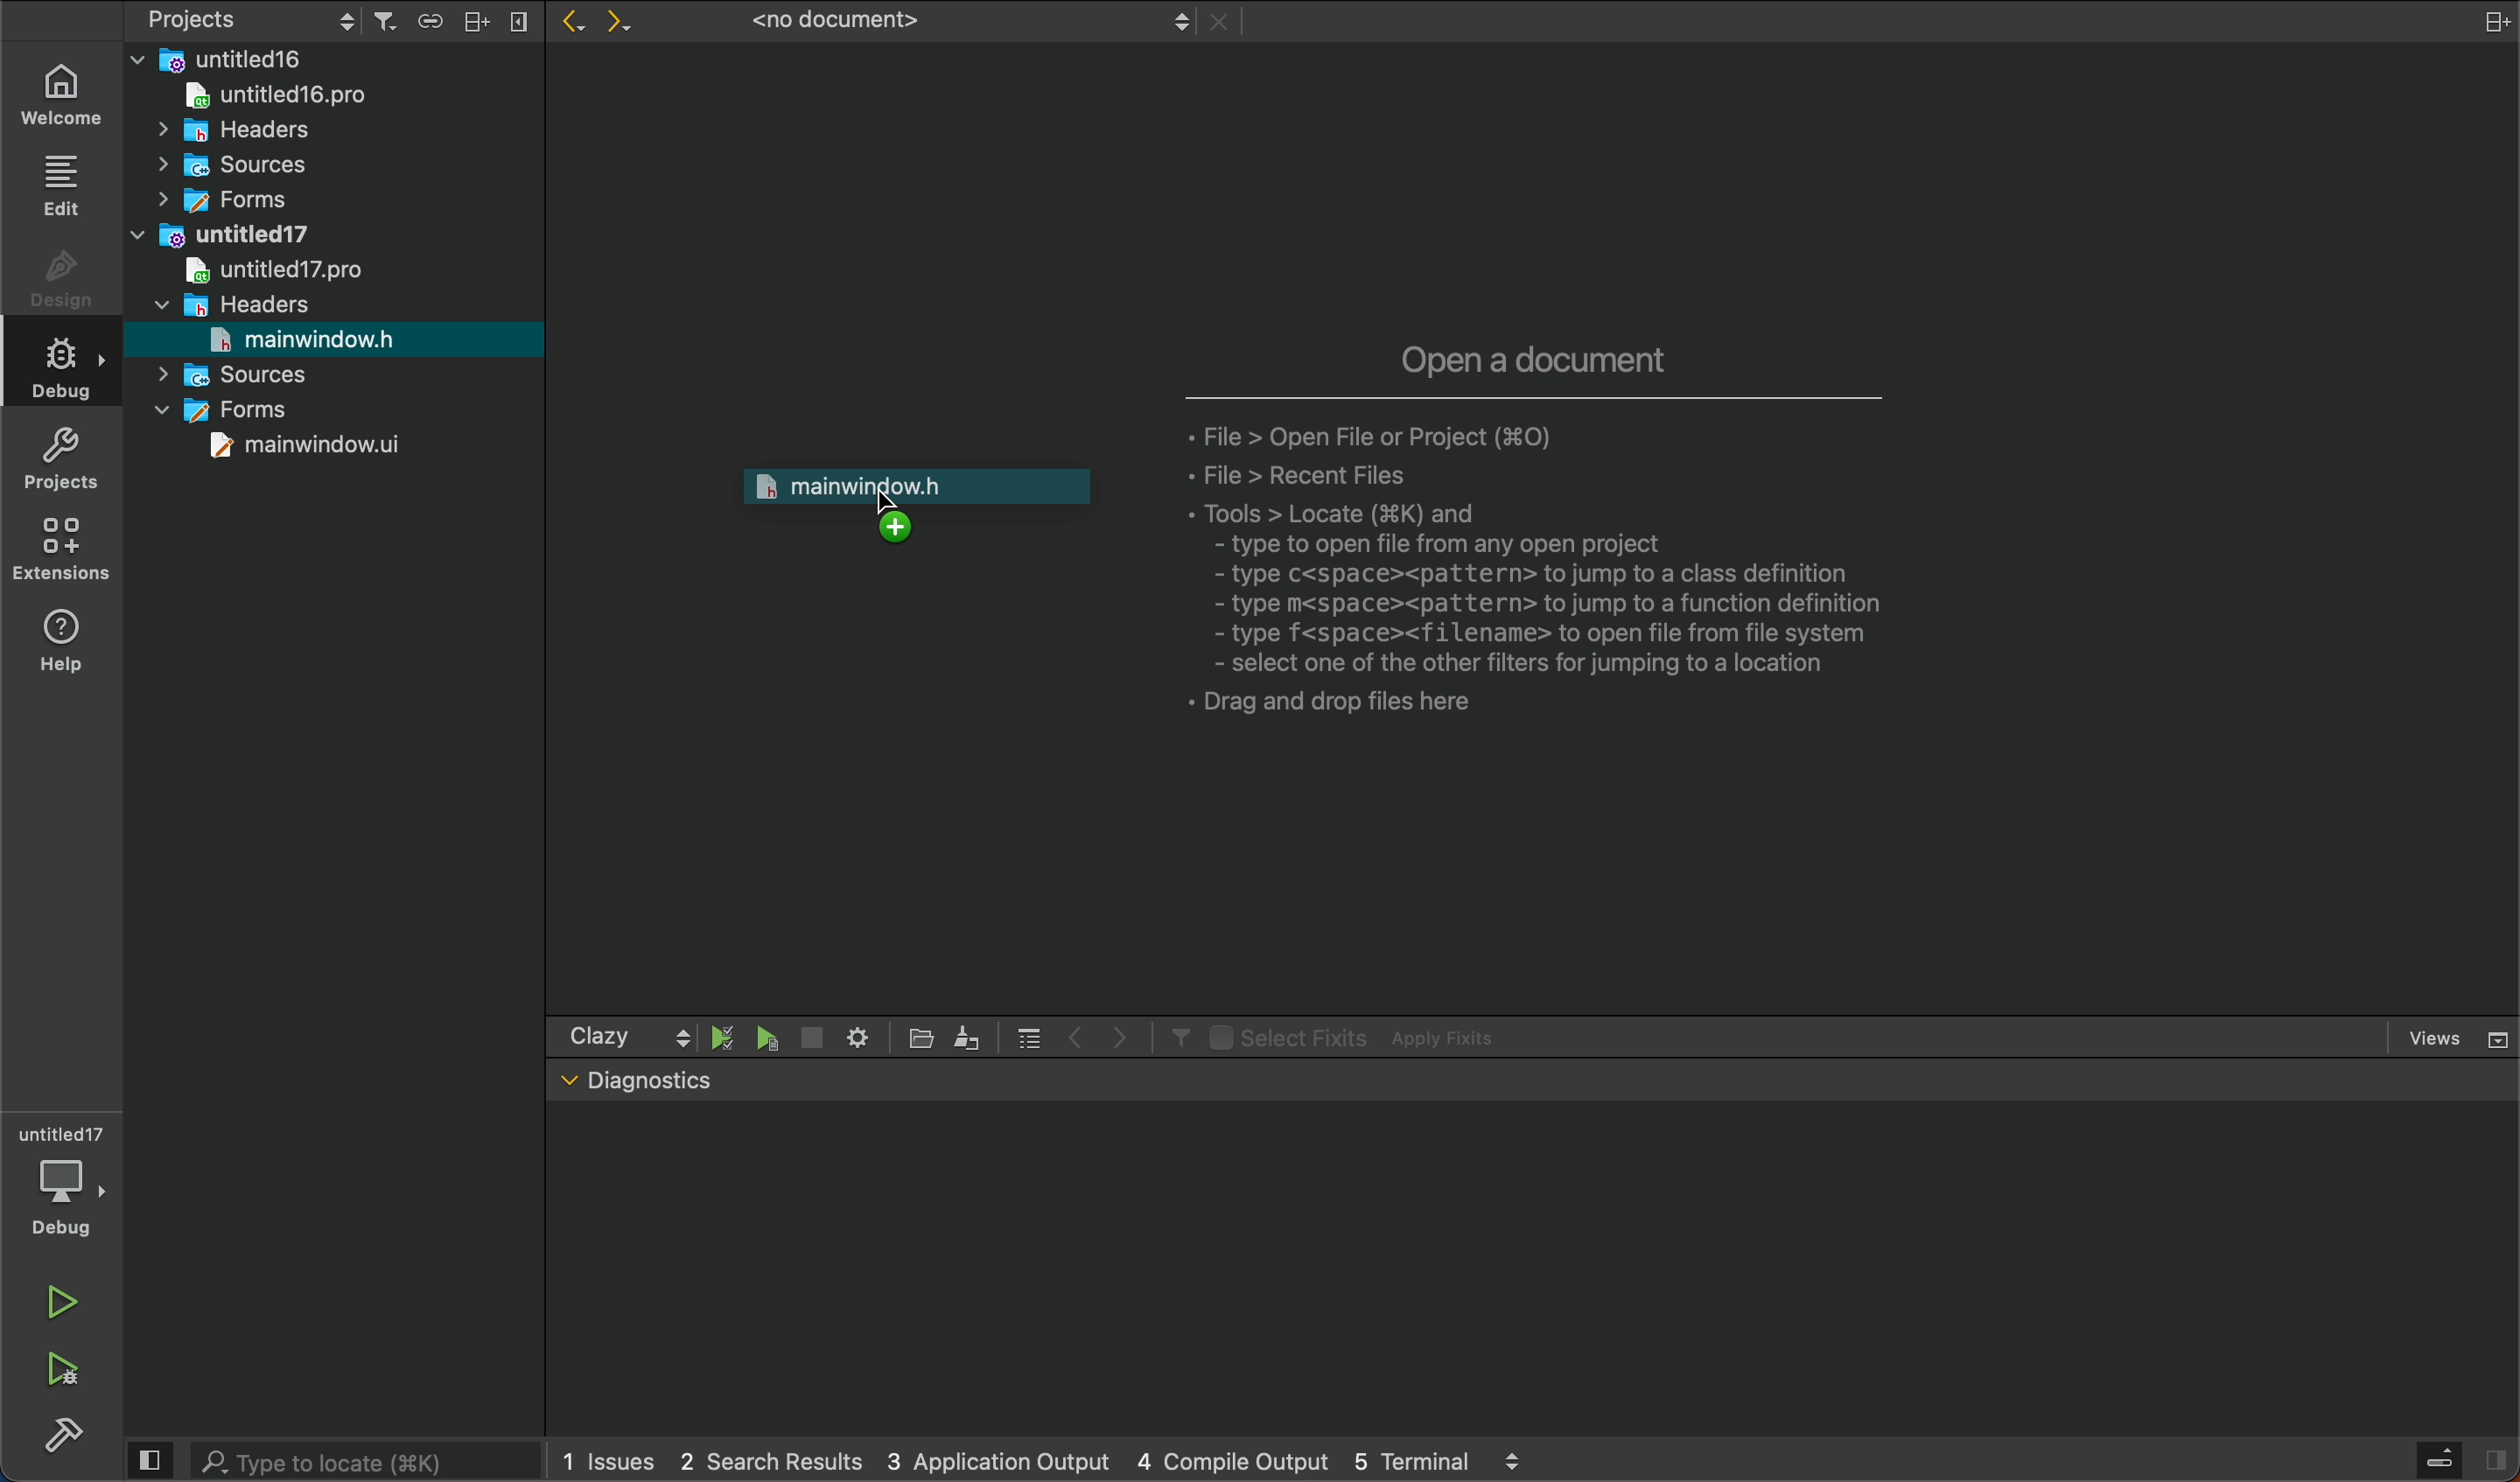 The image size is (2520, 1482). Describe the element at coordinates (517, 22) in the screenshot. I see `Menu` at that location.